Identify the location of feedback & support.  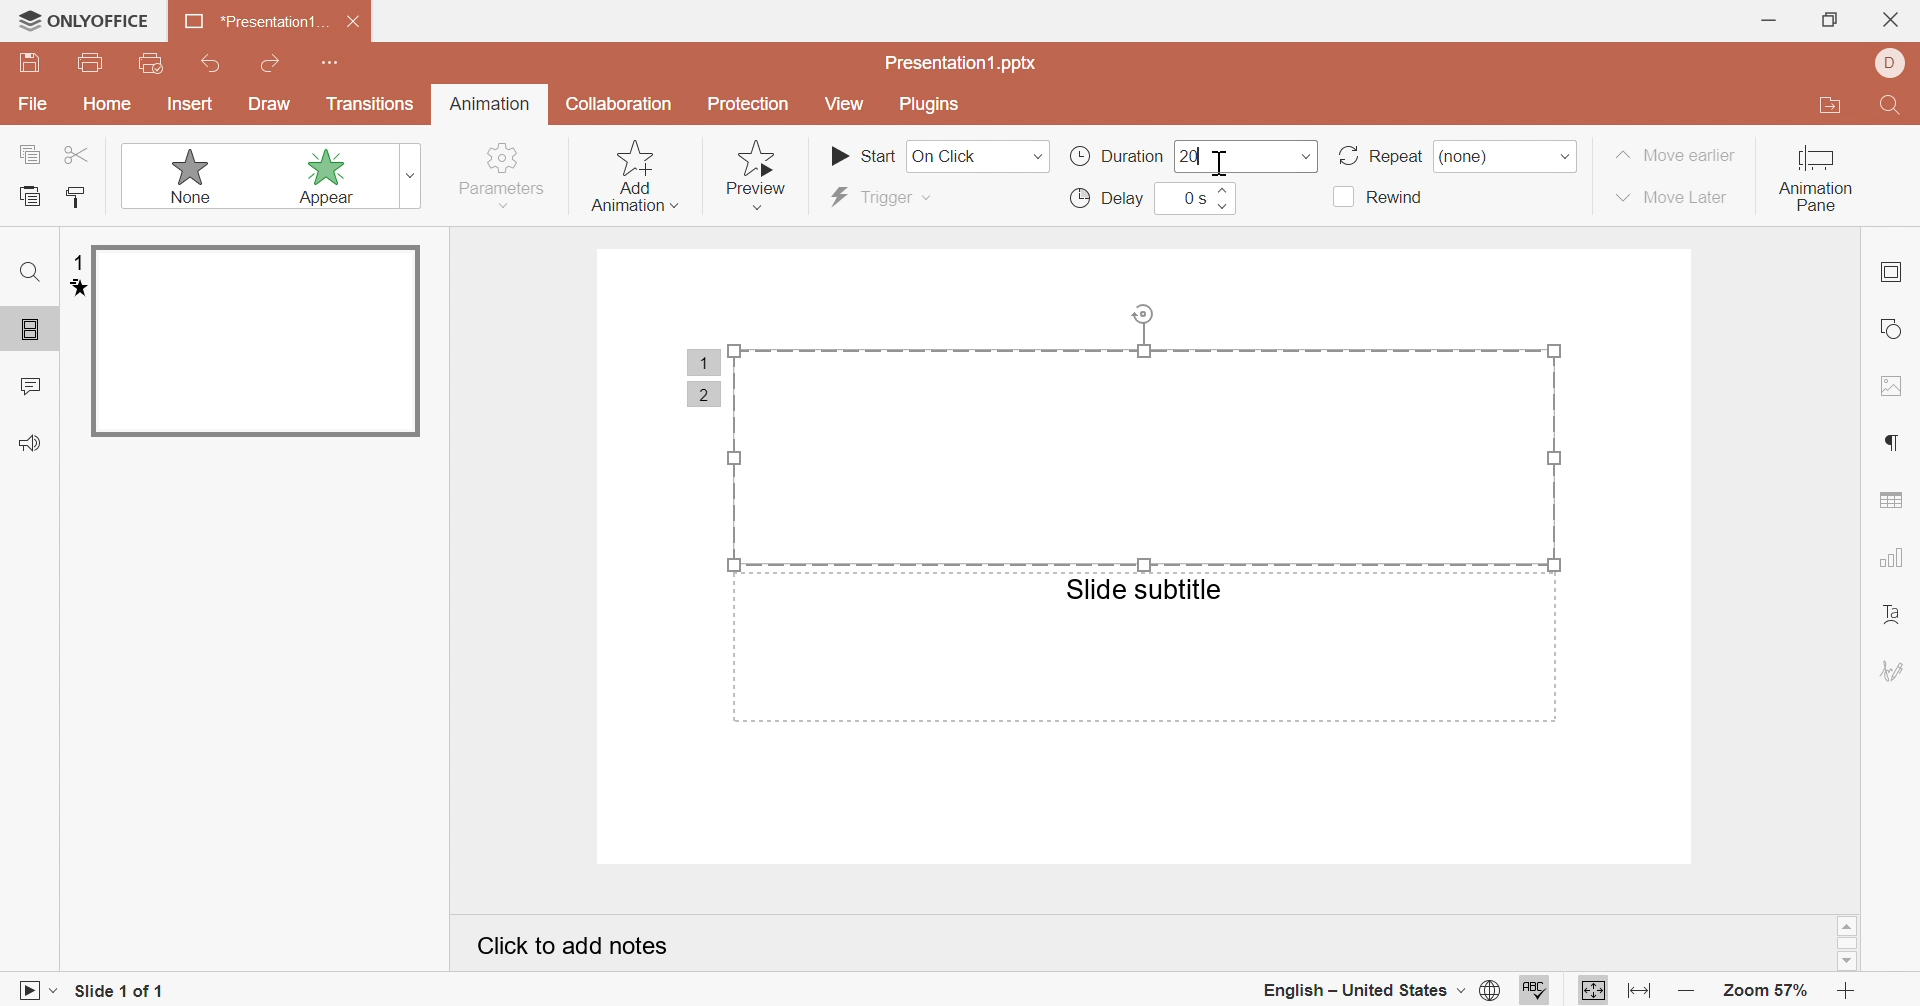
(33, 442).